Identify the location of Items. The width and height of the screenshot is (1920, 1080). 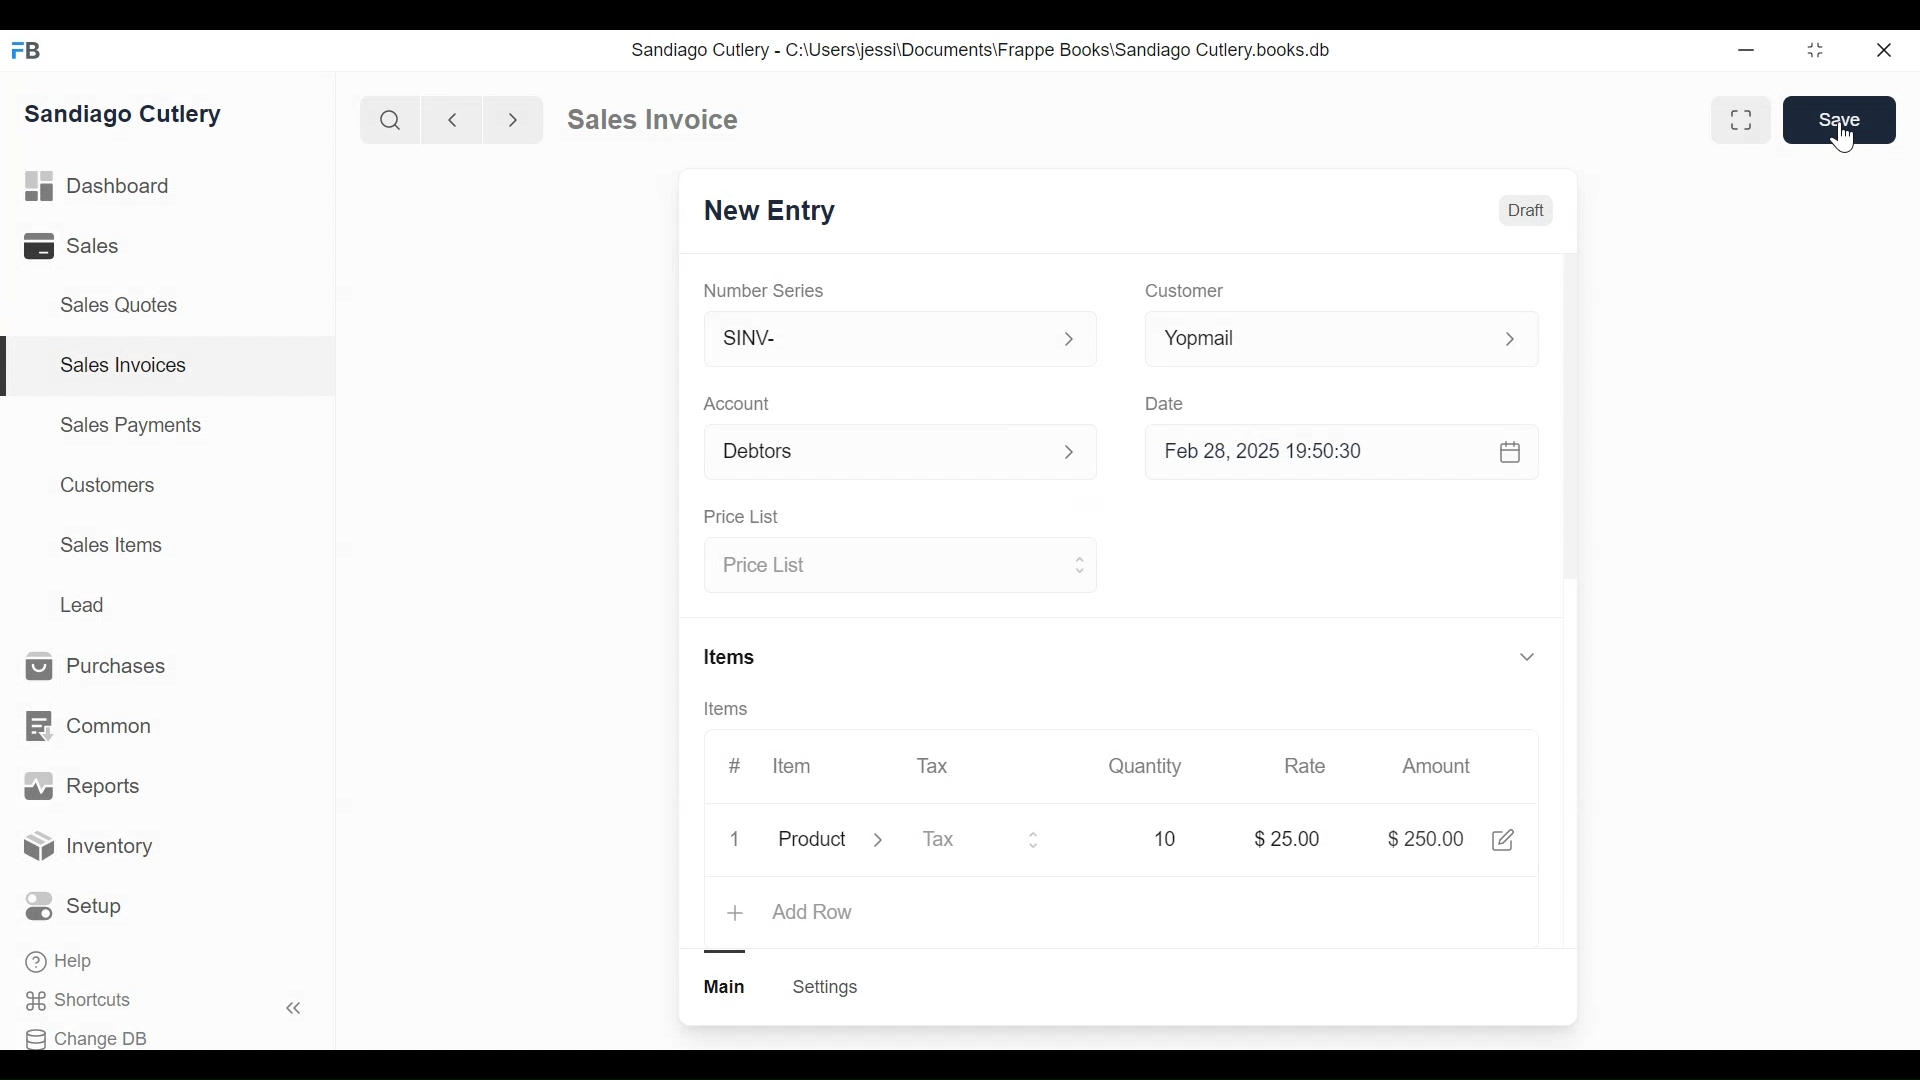
(728, 709).